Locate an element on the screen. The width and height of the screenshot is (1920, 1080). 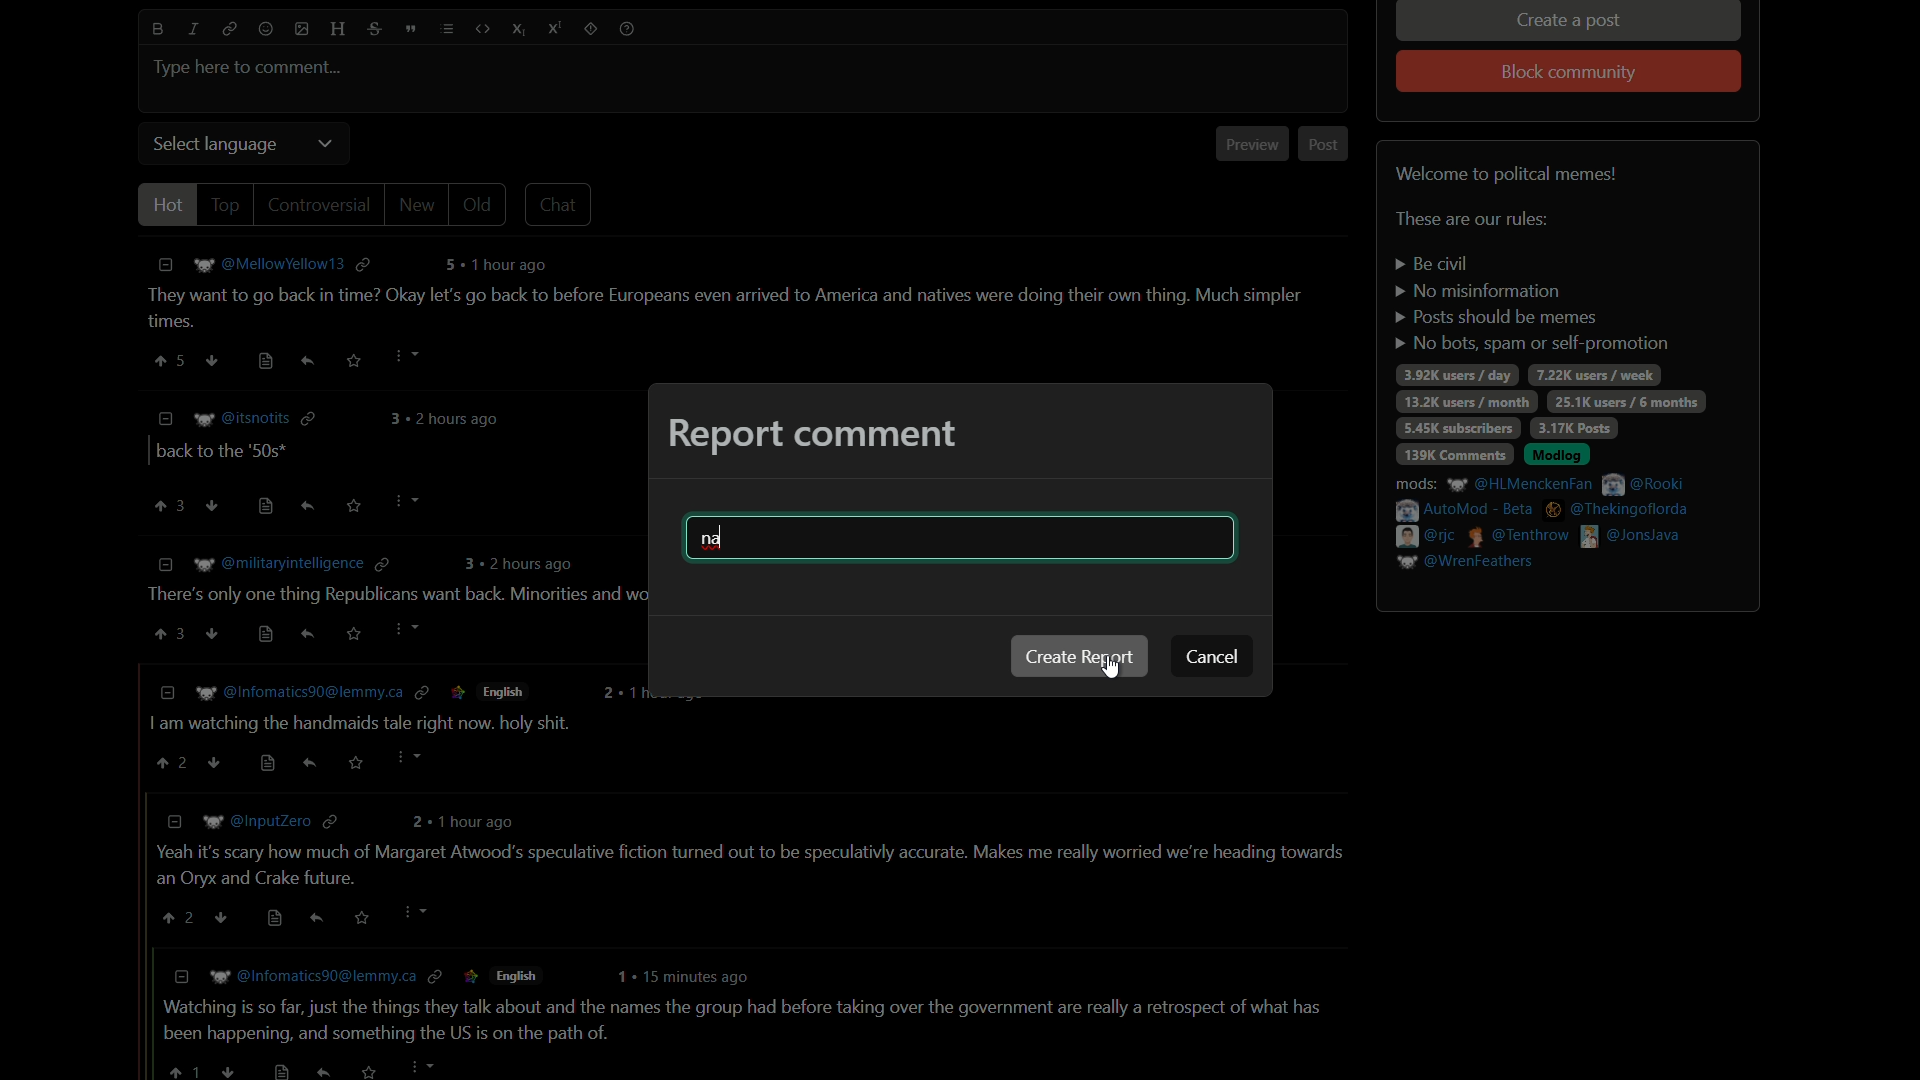
reply is located at coordinates (309, 507).